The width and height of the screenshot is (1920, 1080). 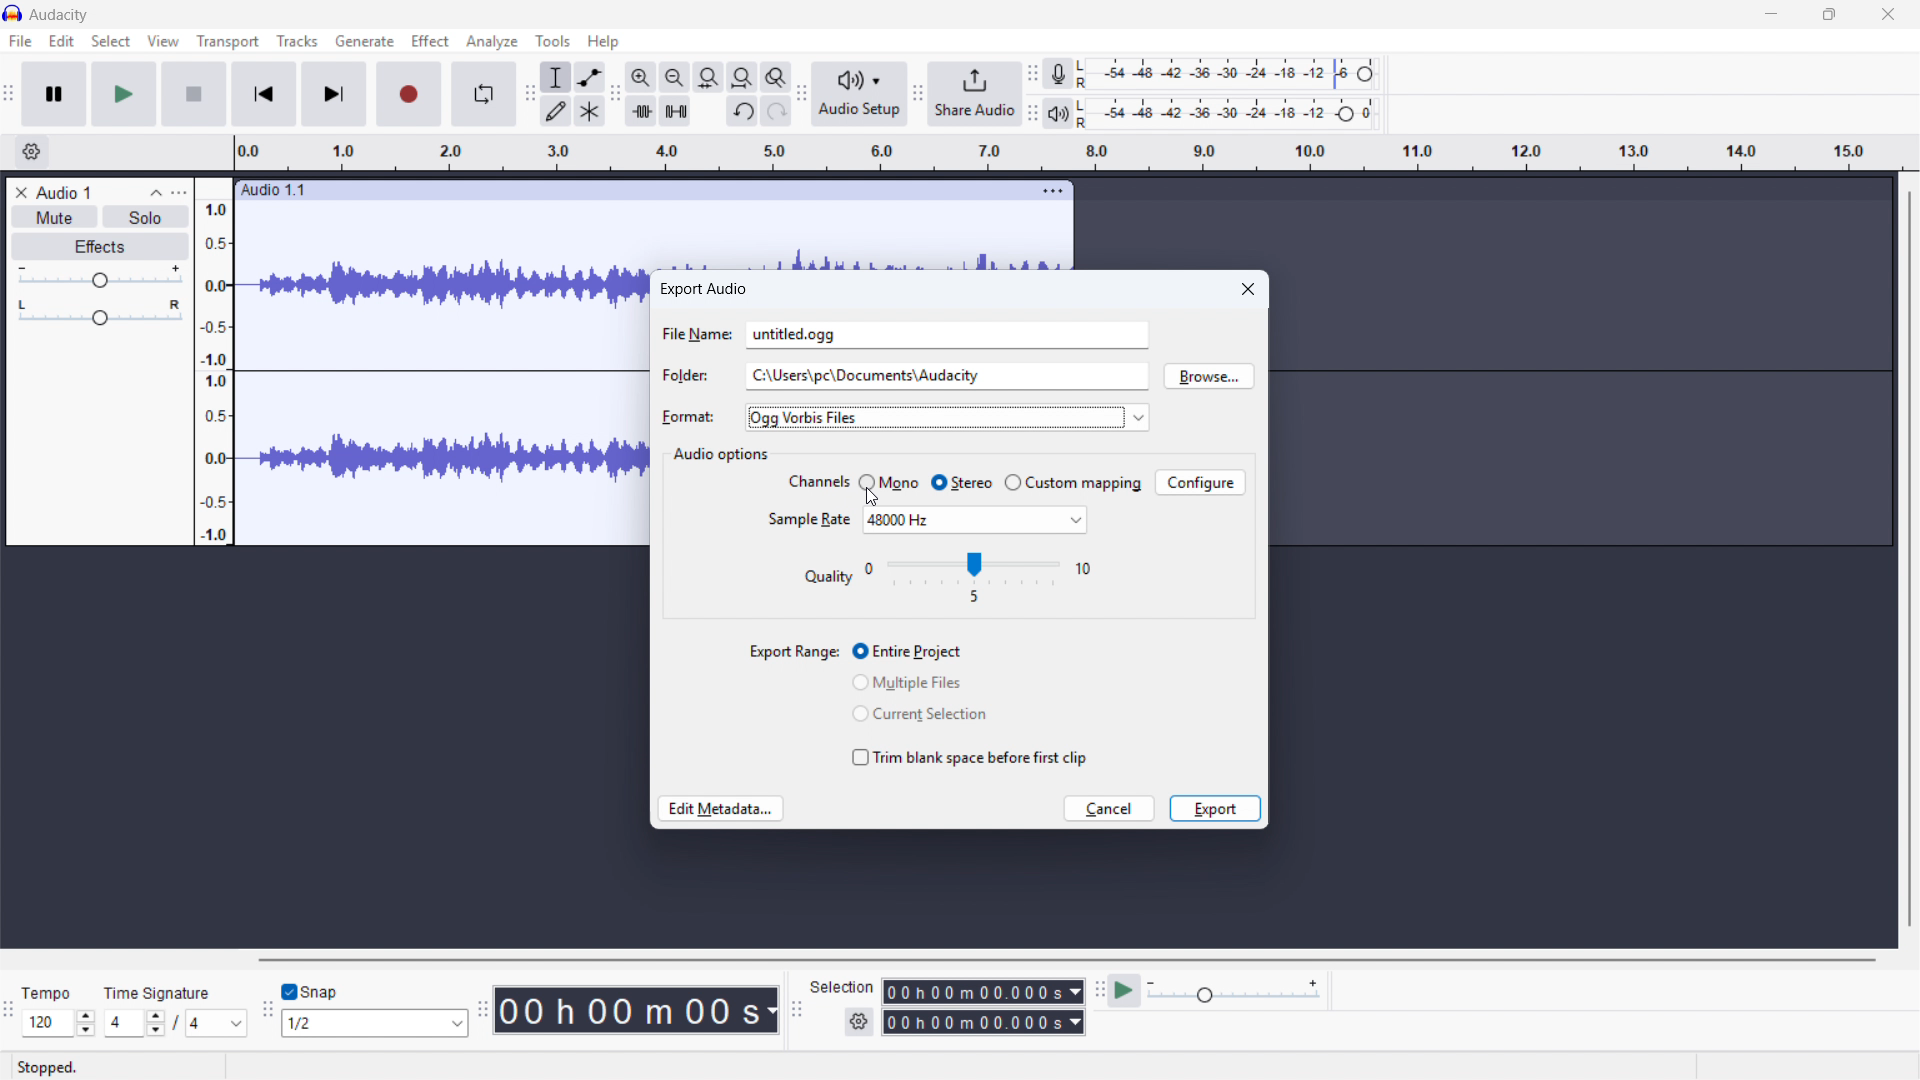 What do you see at coordinates (1234, 73) in the screenshot?
I see `Recording level ` at bounding box center [1234, 73].